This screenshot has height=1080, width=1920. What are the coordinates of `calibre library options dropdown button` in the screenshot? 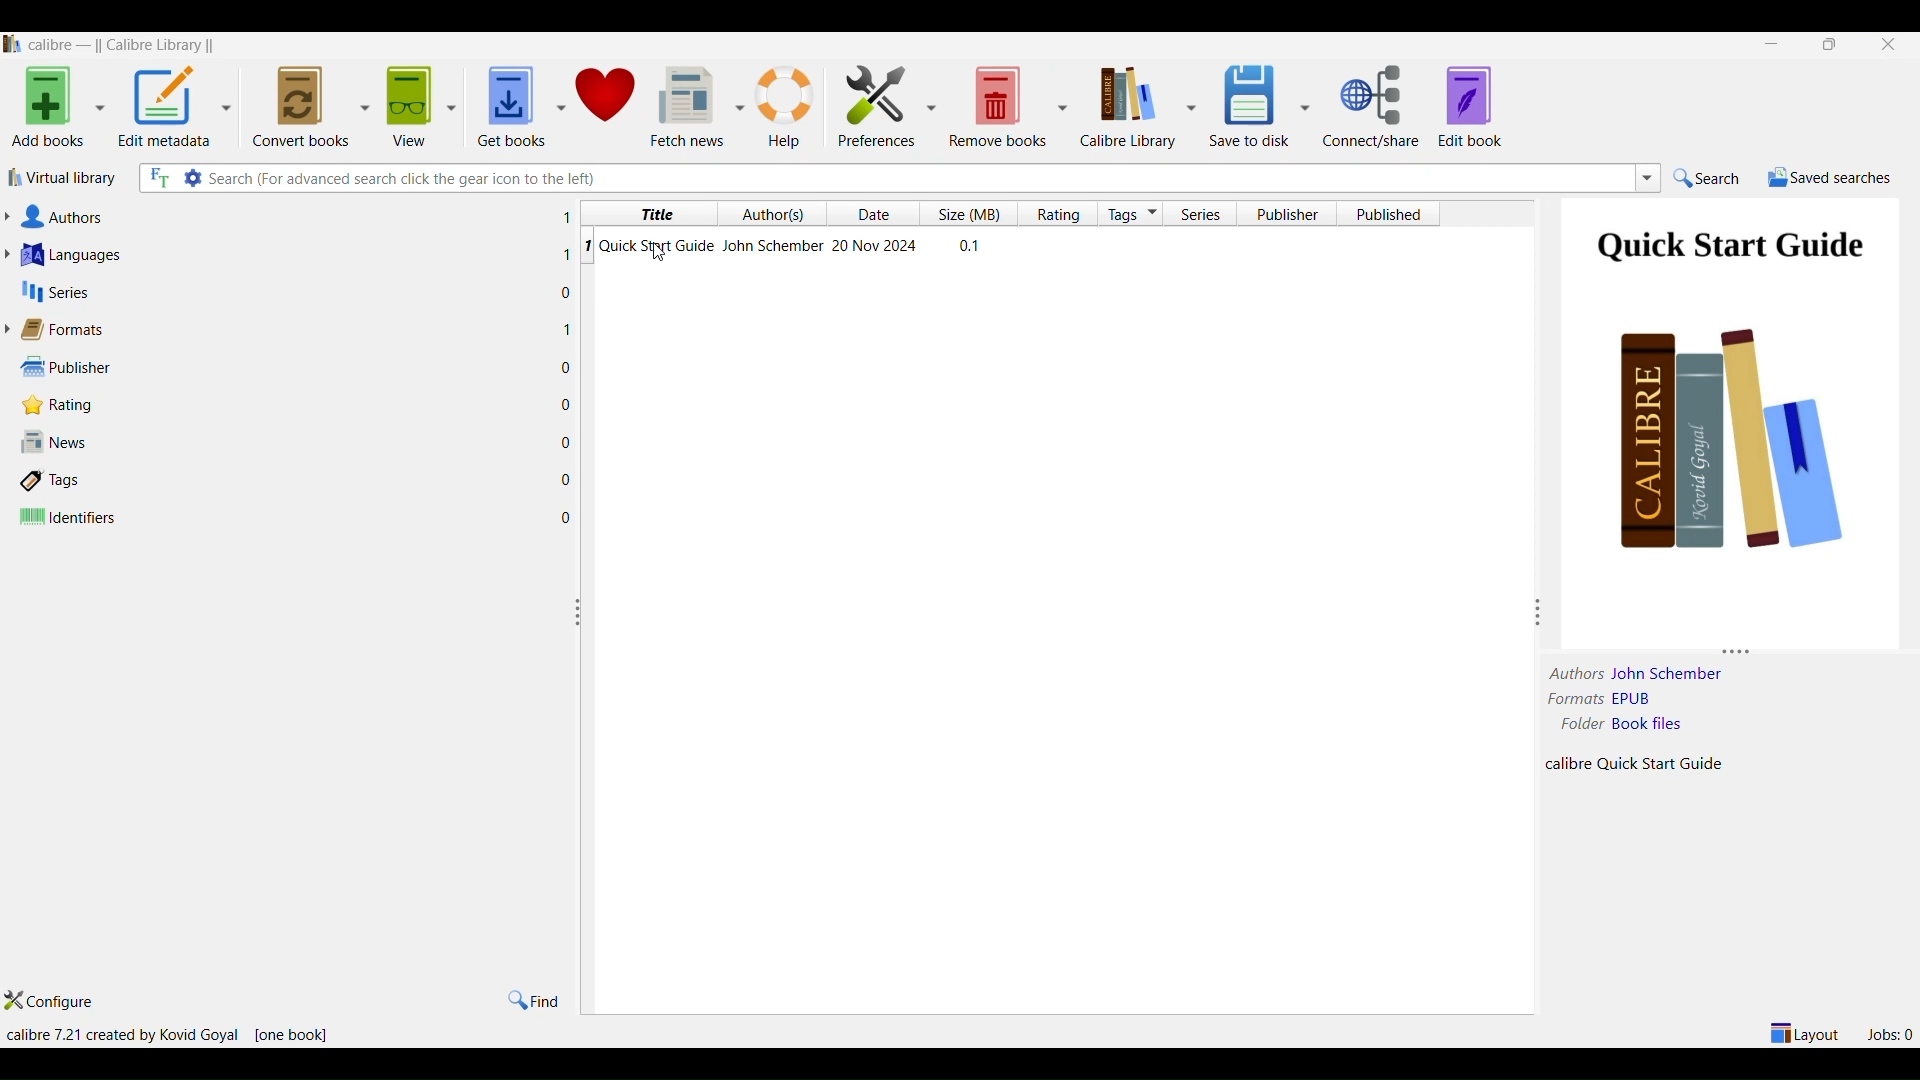 It's located at (1189, 107).